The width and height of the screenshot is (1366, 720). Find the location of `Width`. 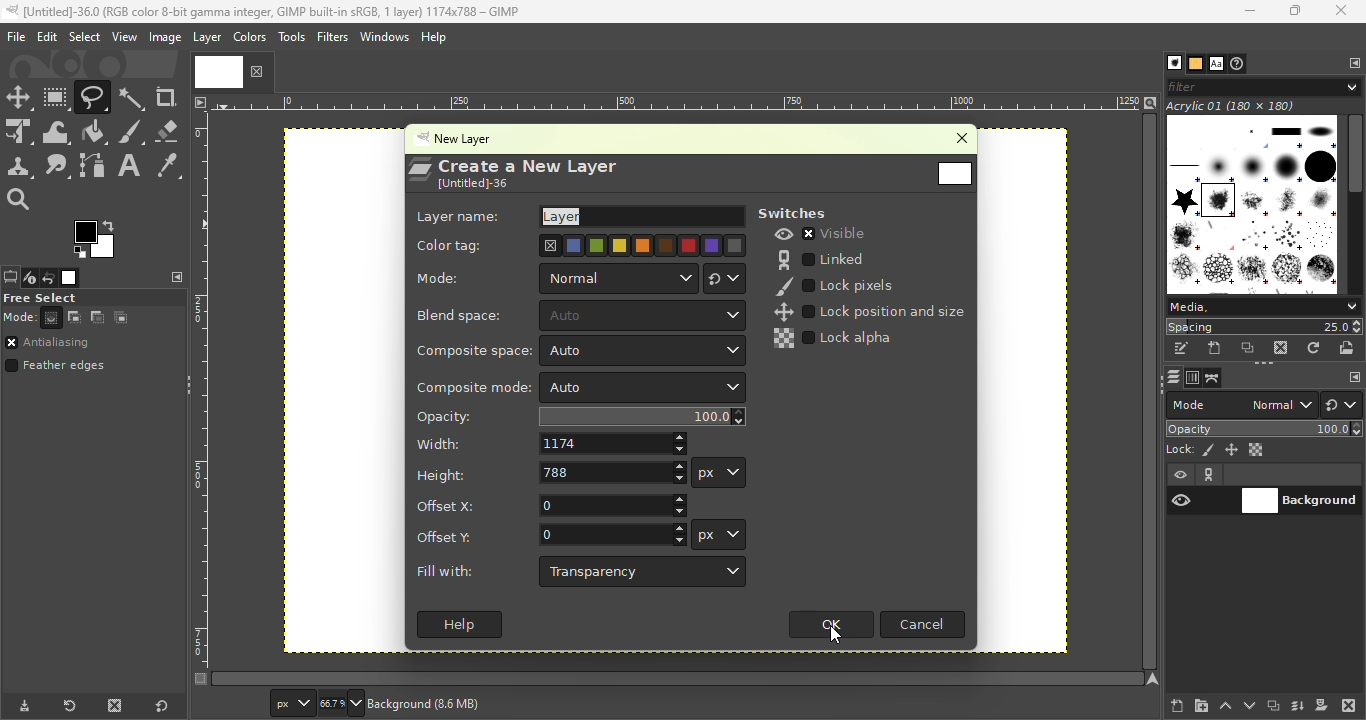

Width is located at coordinates (550, 443).